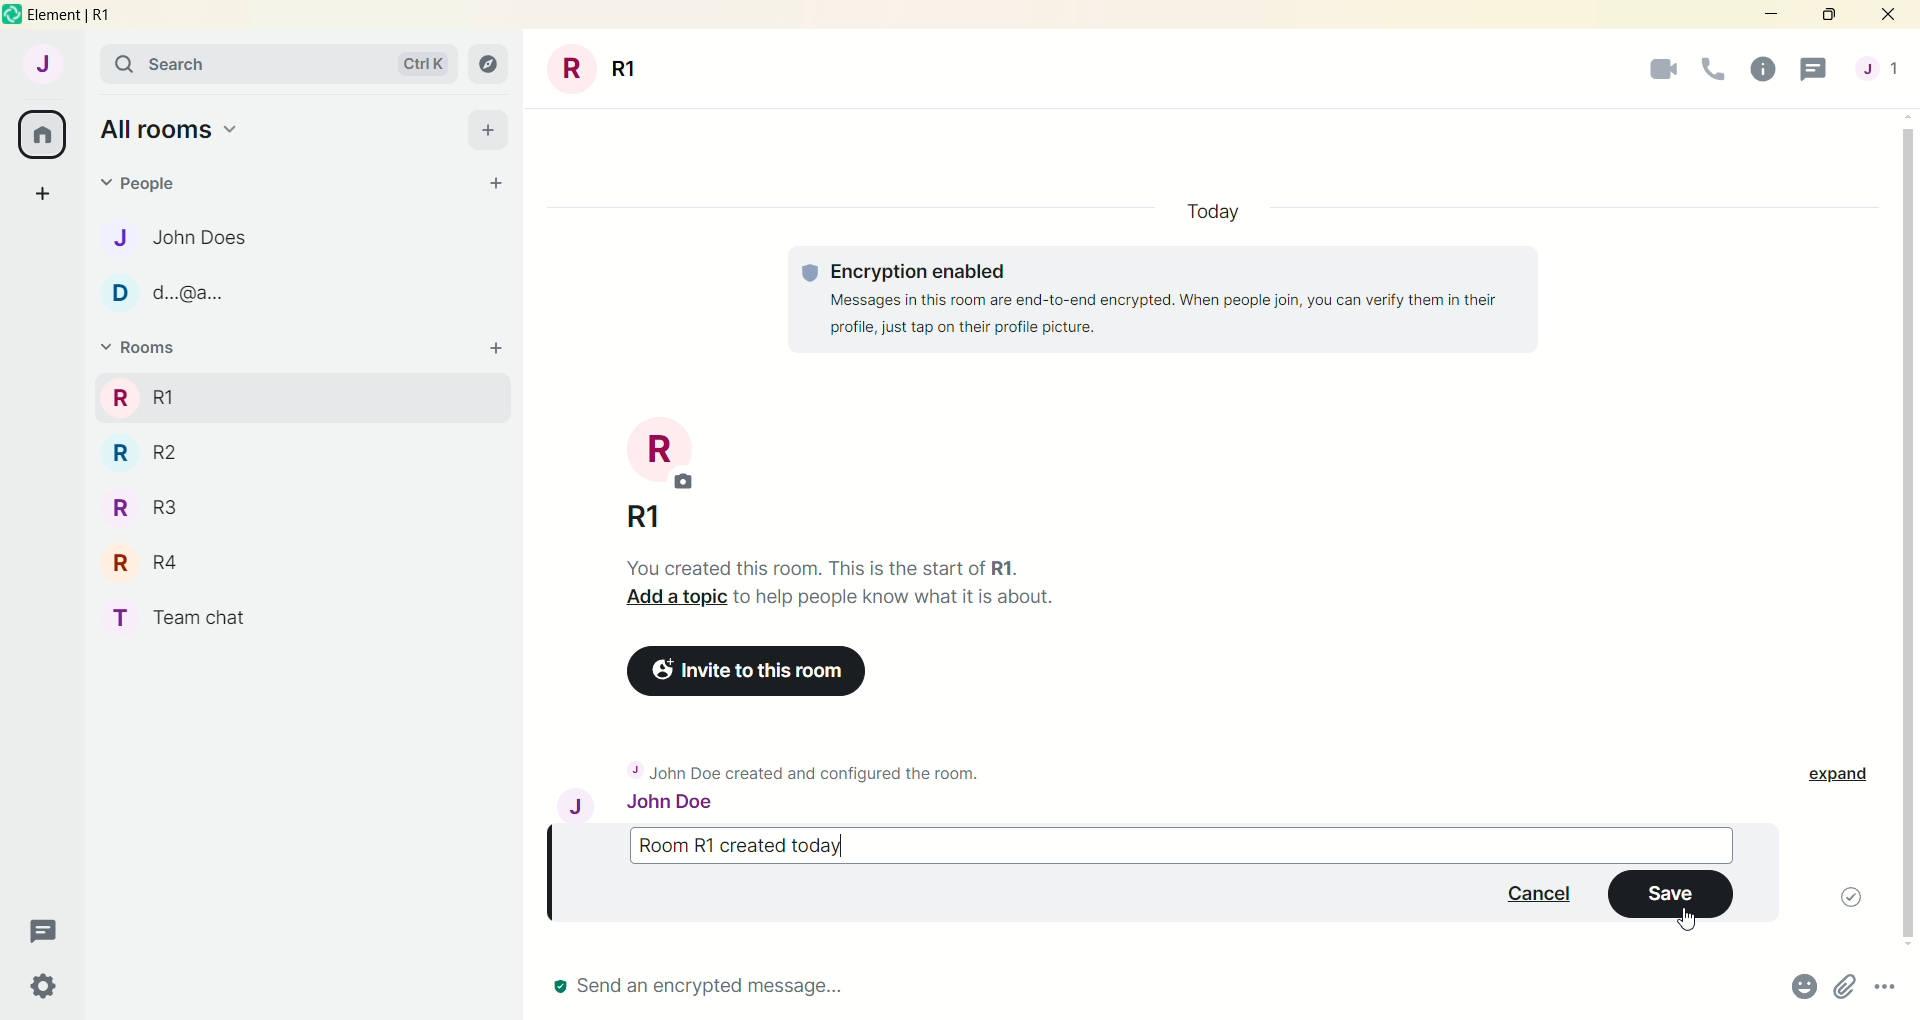  Describe the element at coordinates (155, 507) in the screenshot. I see `R R3` at that location.